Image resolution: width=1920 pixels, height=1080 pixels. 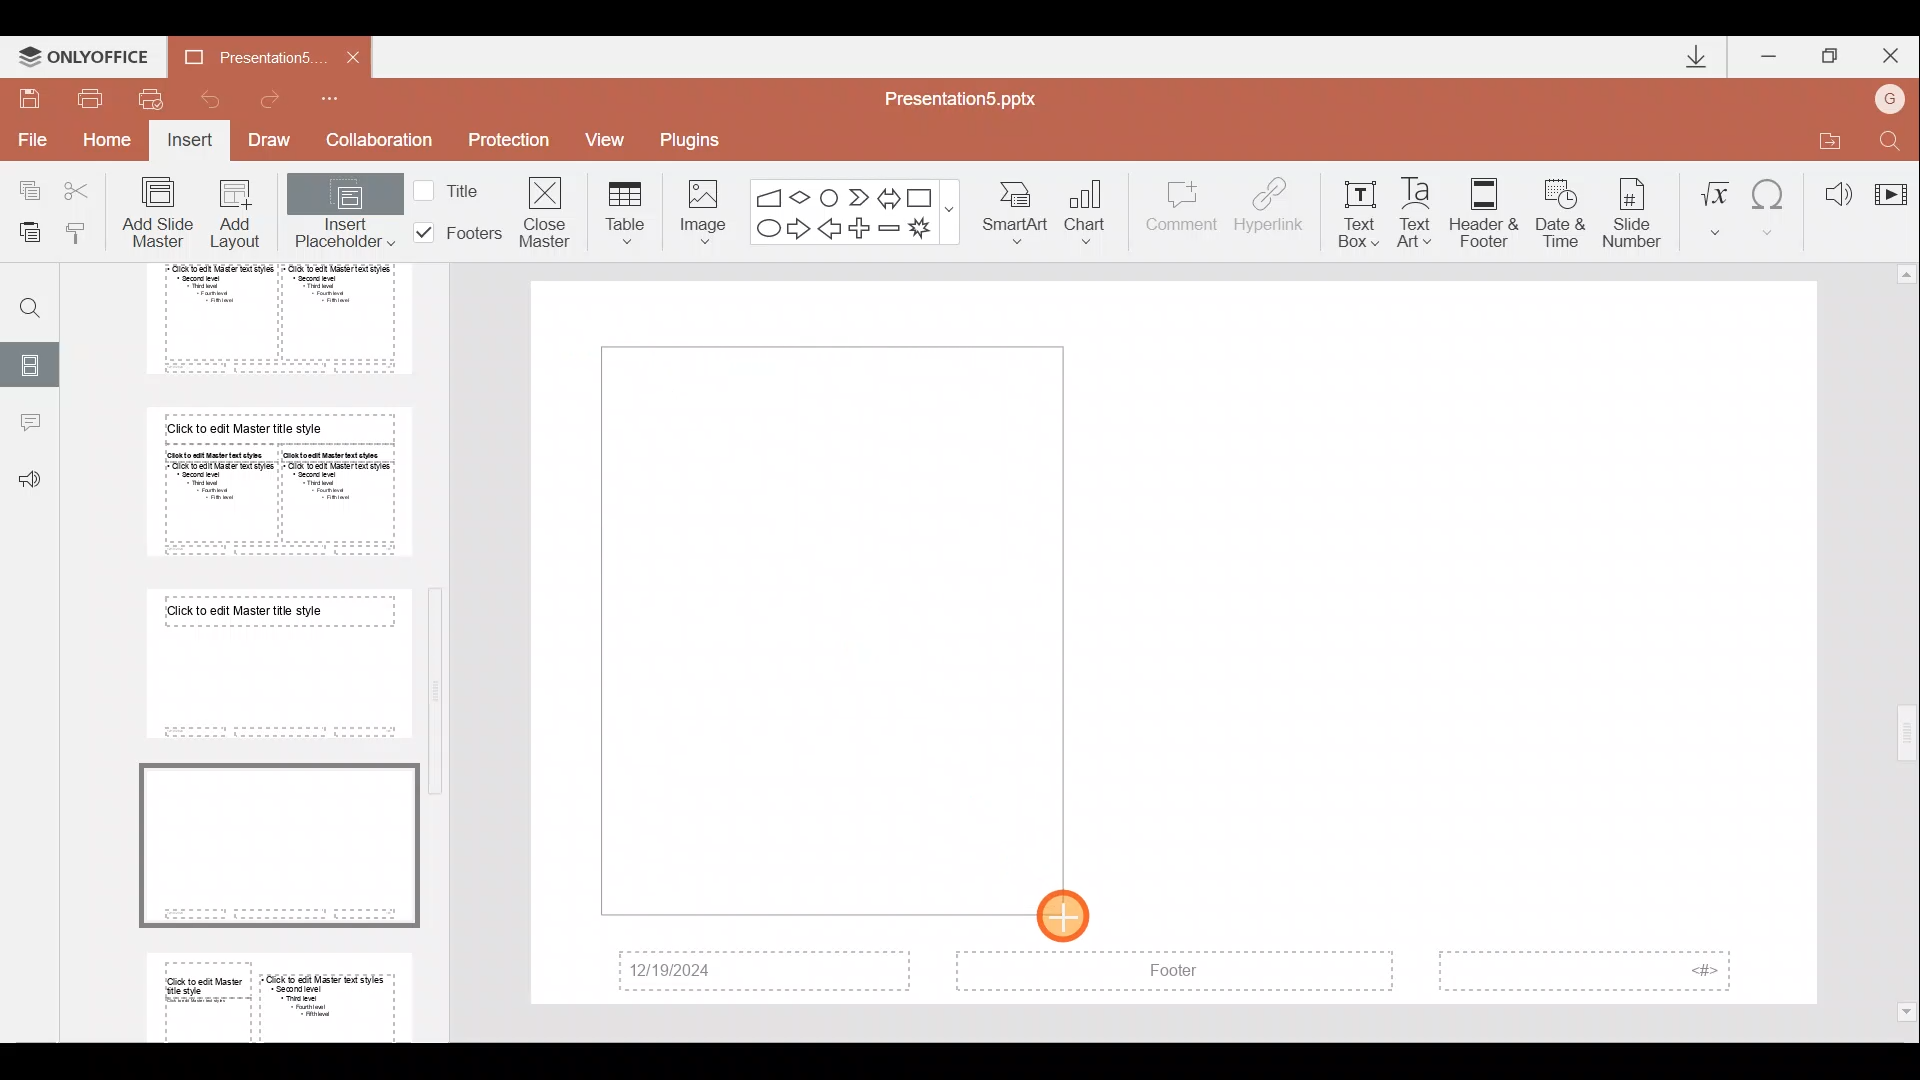 I want to click on Undo, so click(x=209, y=98).